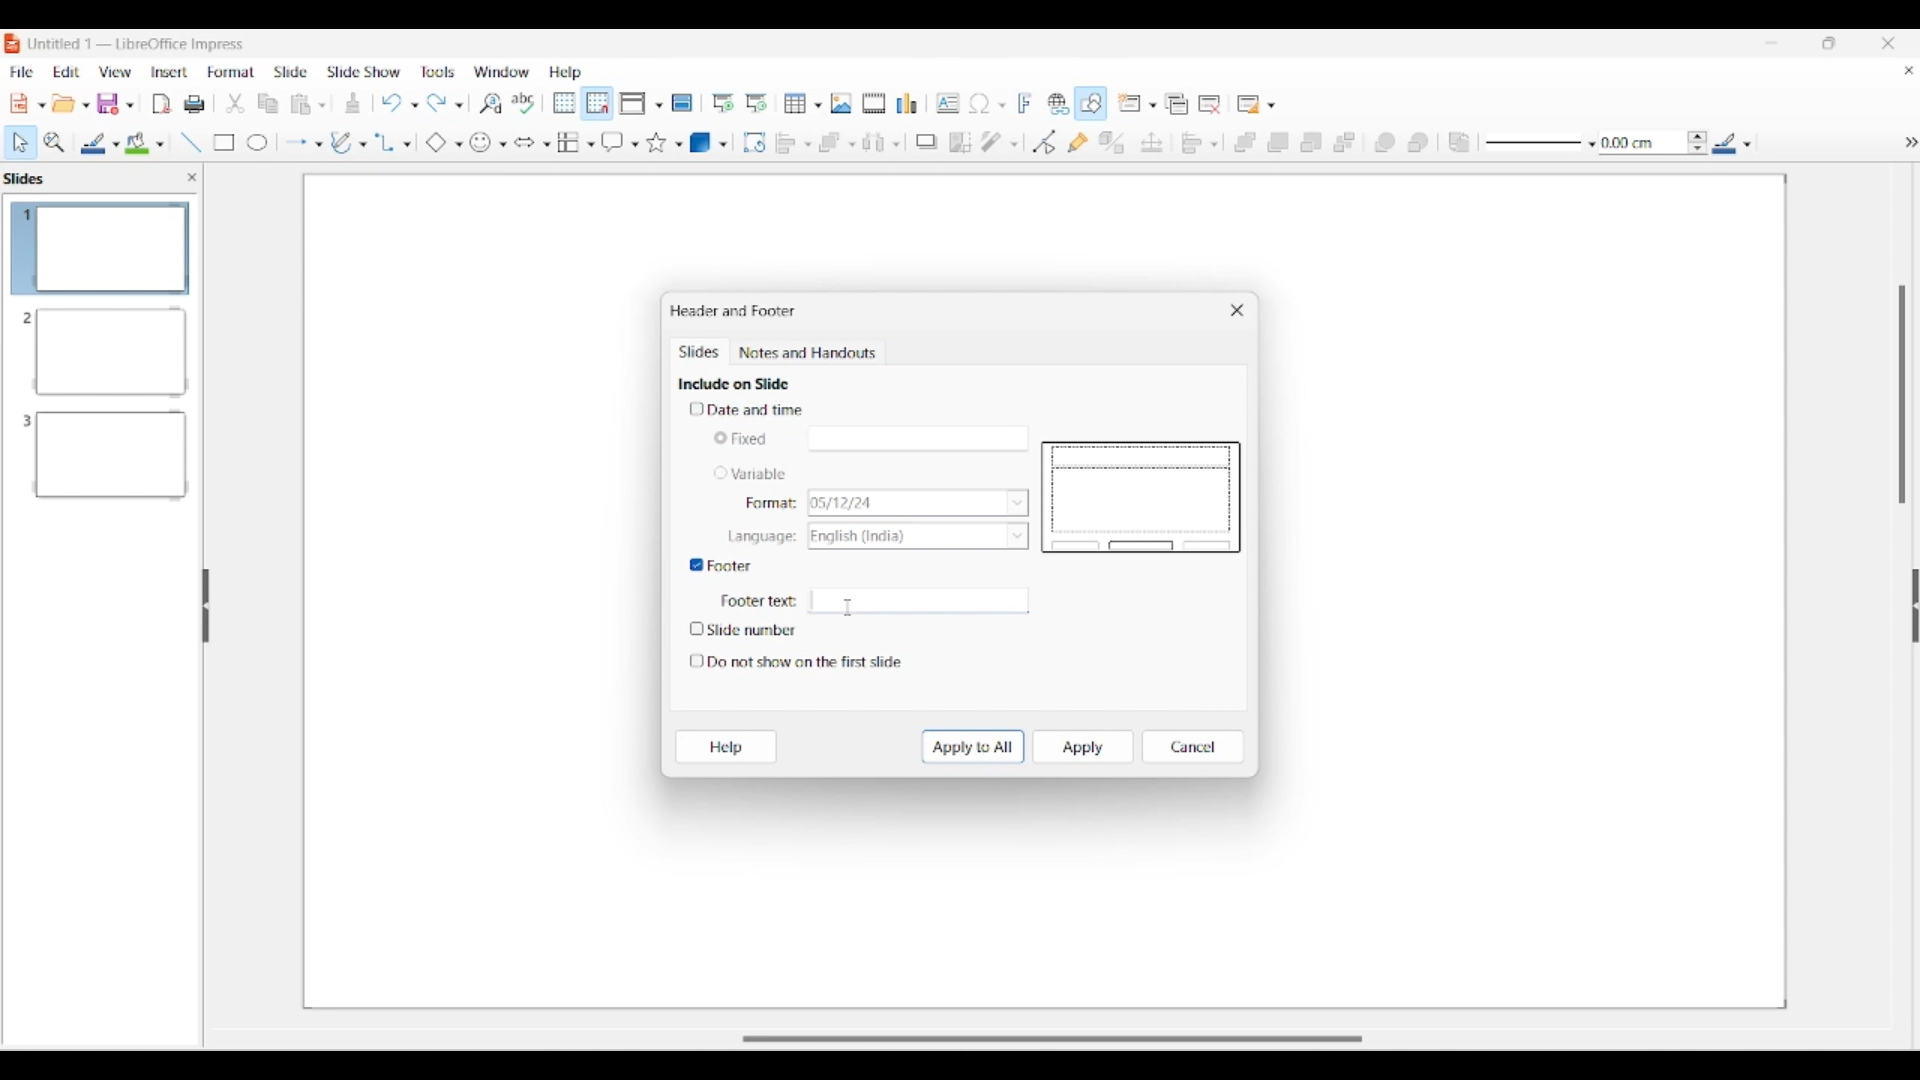  I want to click on Select at least 3 objects to distribute, so click(881, 142).